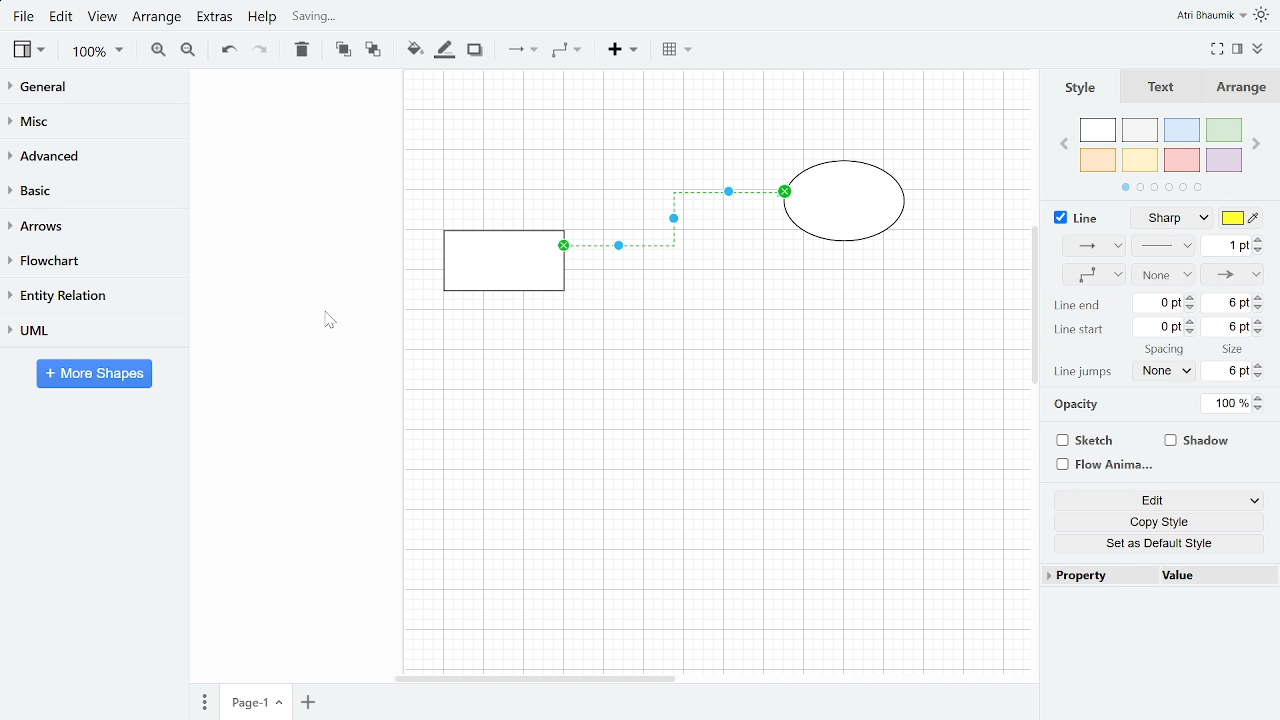 This screenshot has width=1280, height=720. Describe the element at coordinates (1238, 49) in the screenshot. I see `Format` at that location.